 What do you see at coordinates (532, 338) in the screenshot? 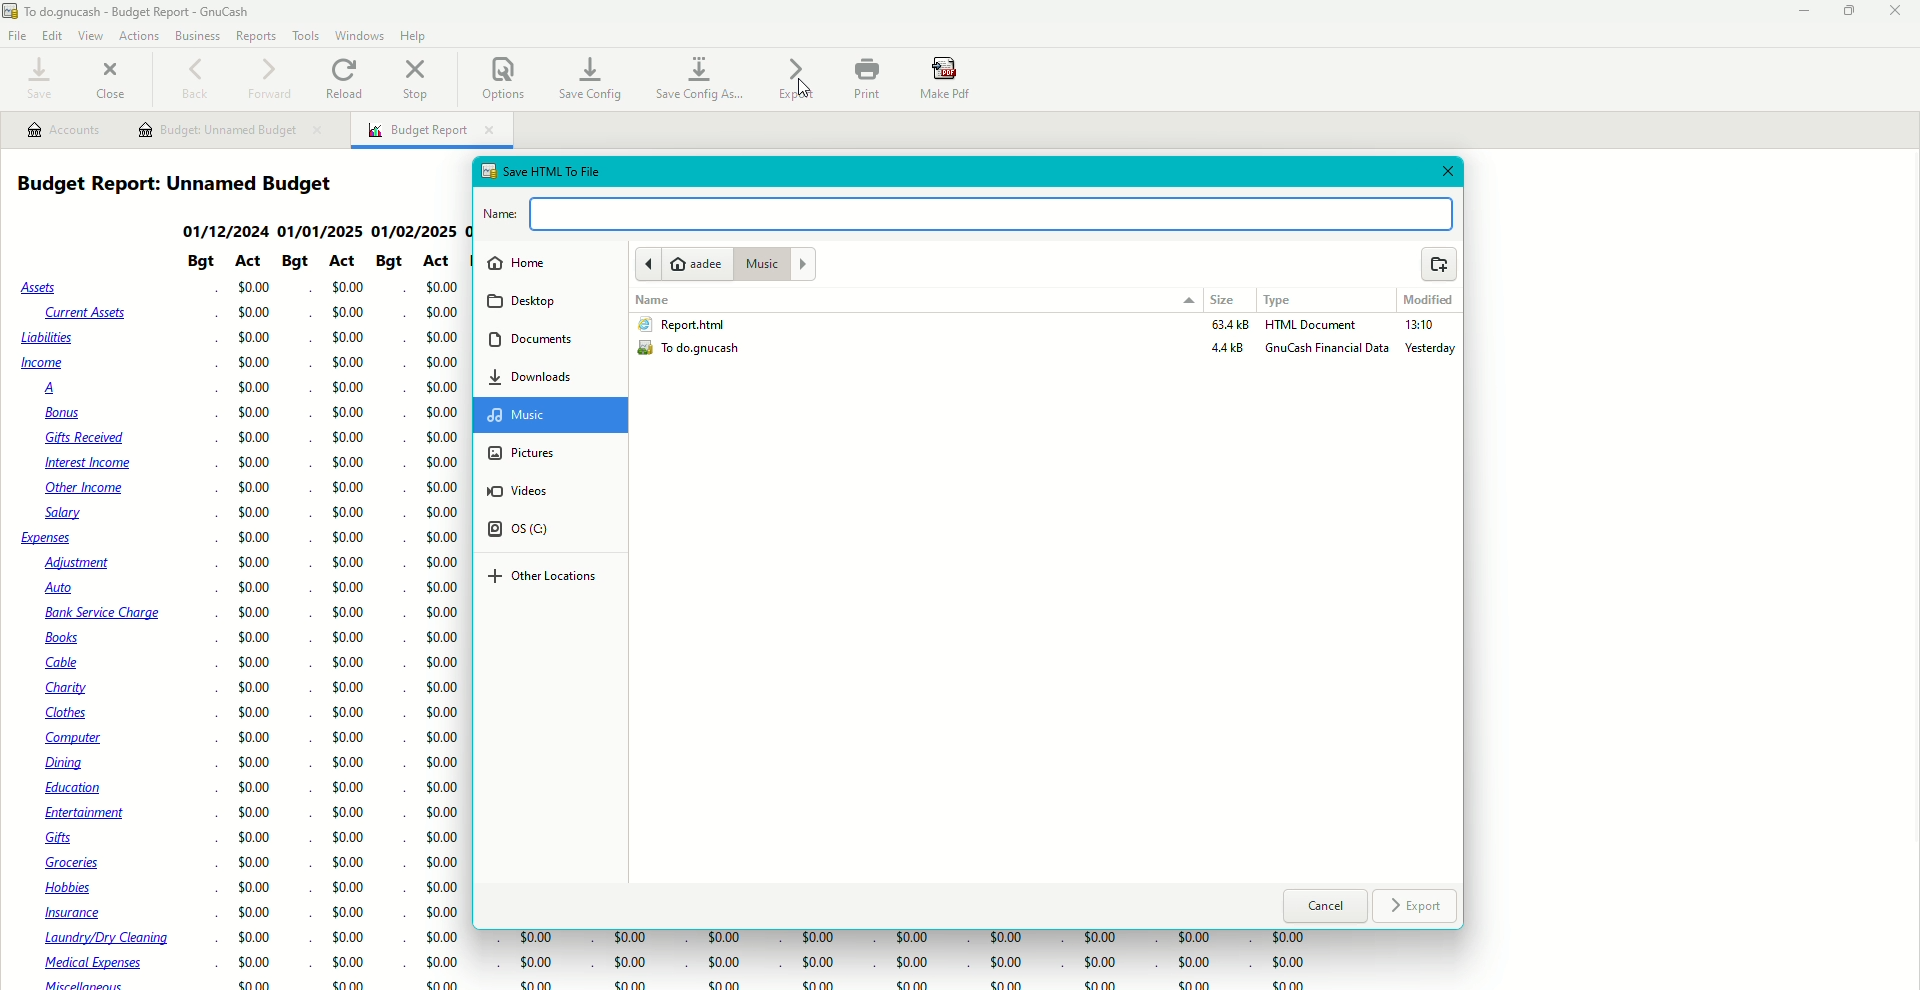
I see `Documents` at bounding box center [532, 338].